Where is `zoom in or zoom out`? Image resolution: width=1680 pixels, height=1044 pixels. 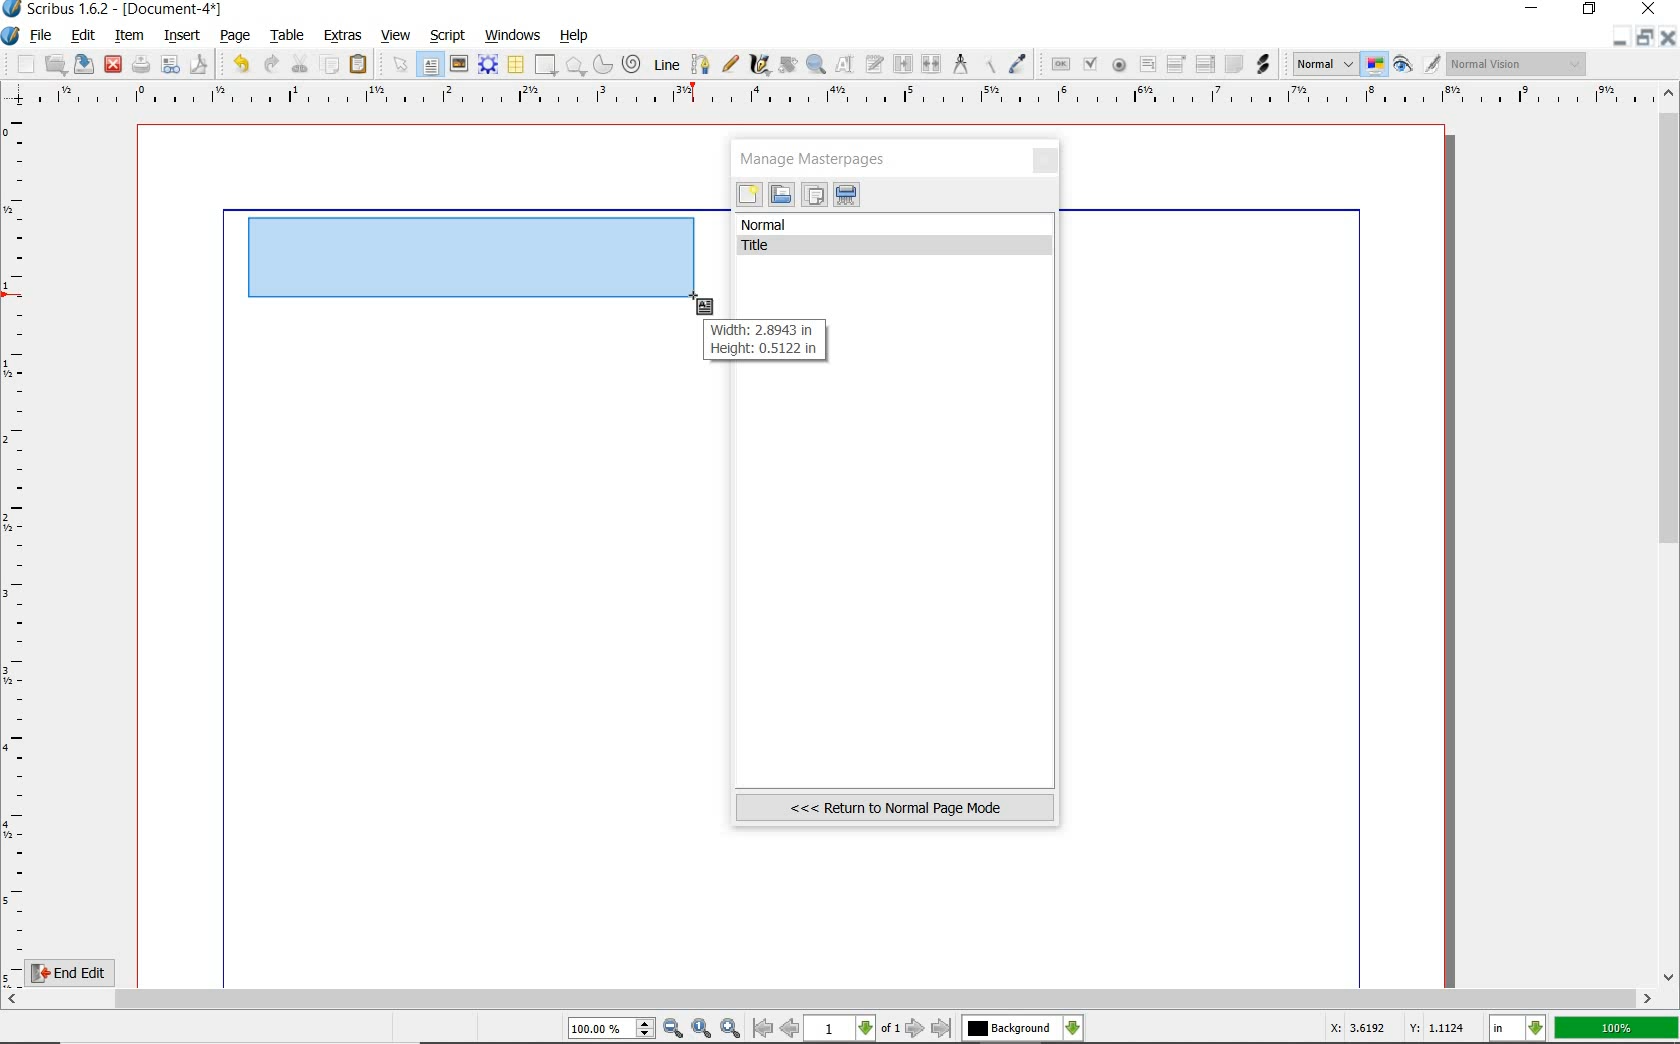 zoom in or zoom out is located at coordinates (816, 64).